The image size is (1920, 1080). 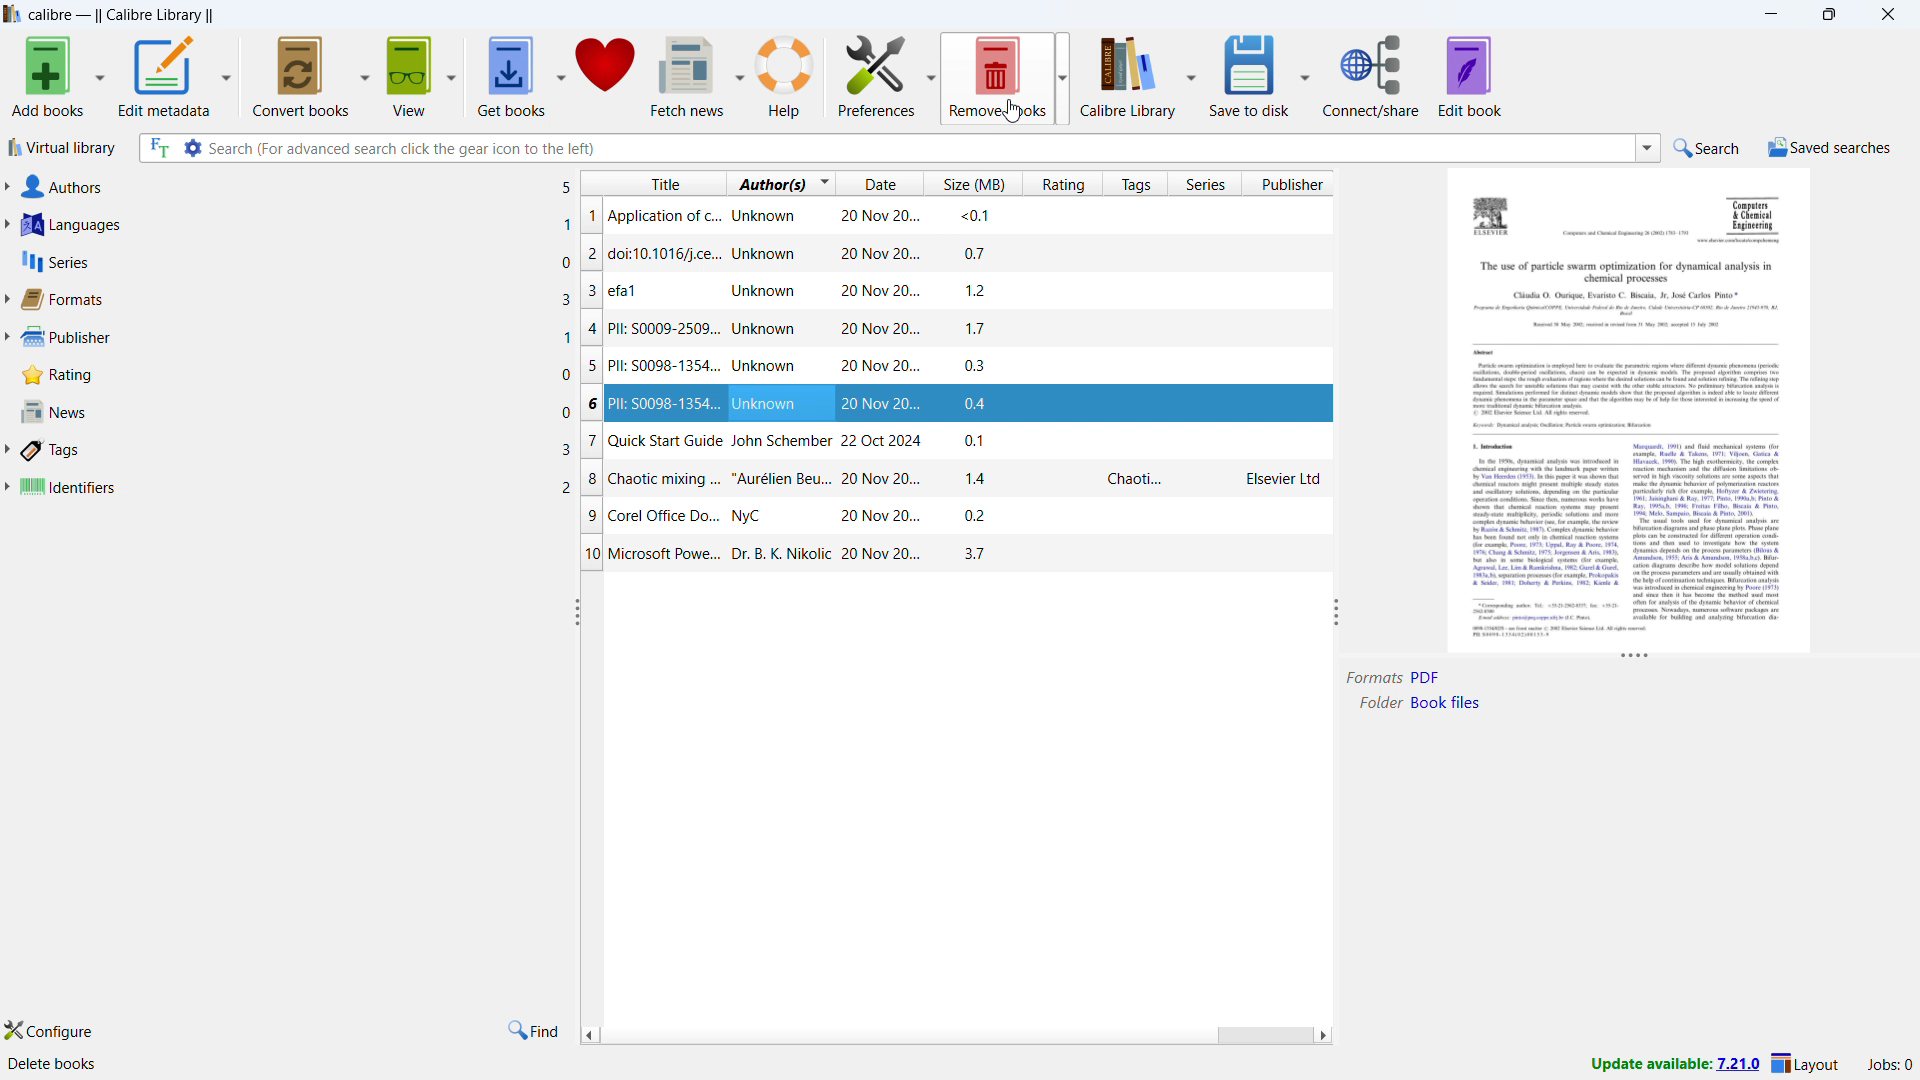 What do you see at coordinates (63, 147) in the screenshot?
I see `virtual library` at bounding box center [63, 147].